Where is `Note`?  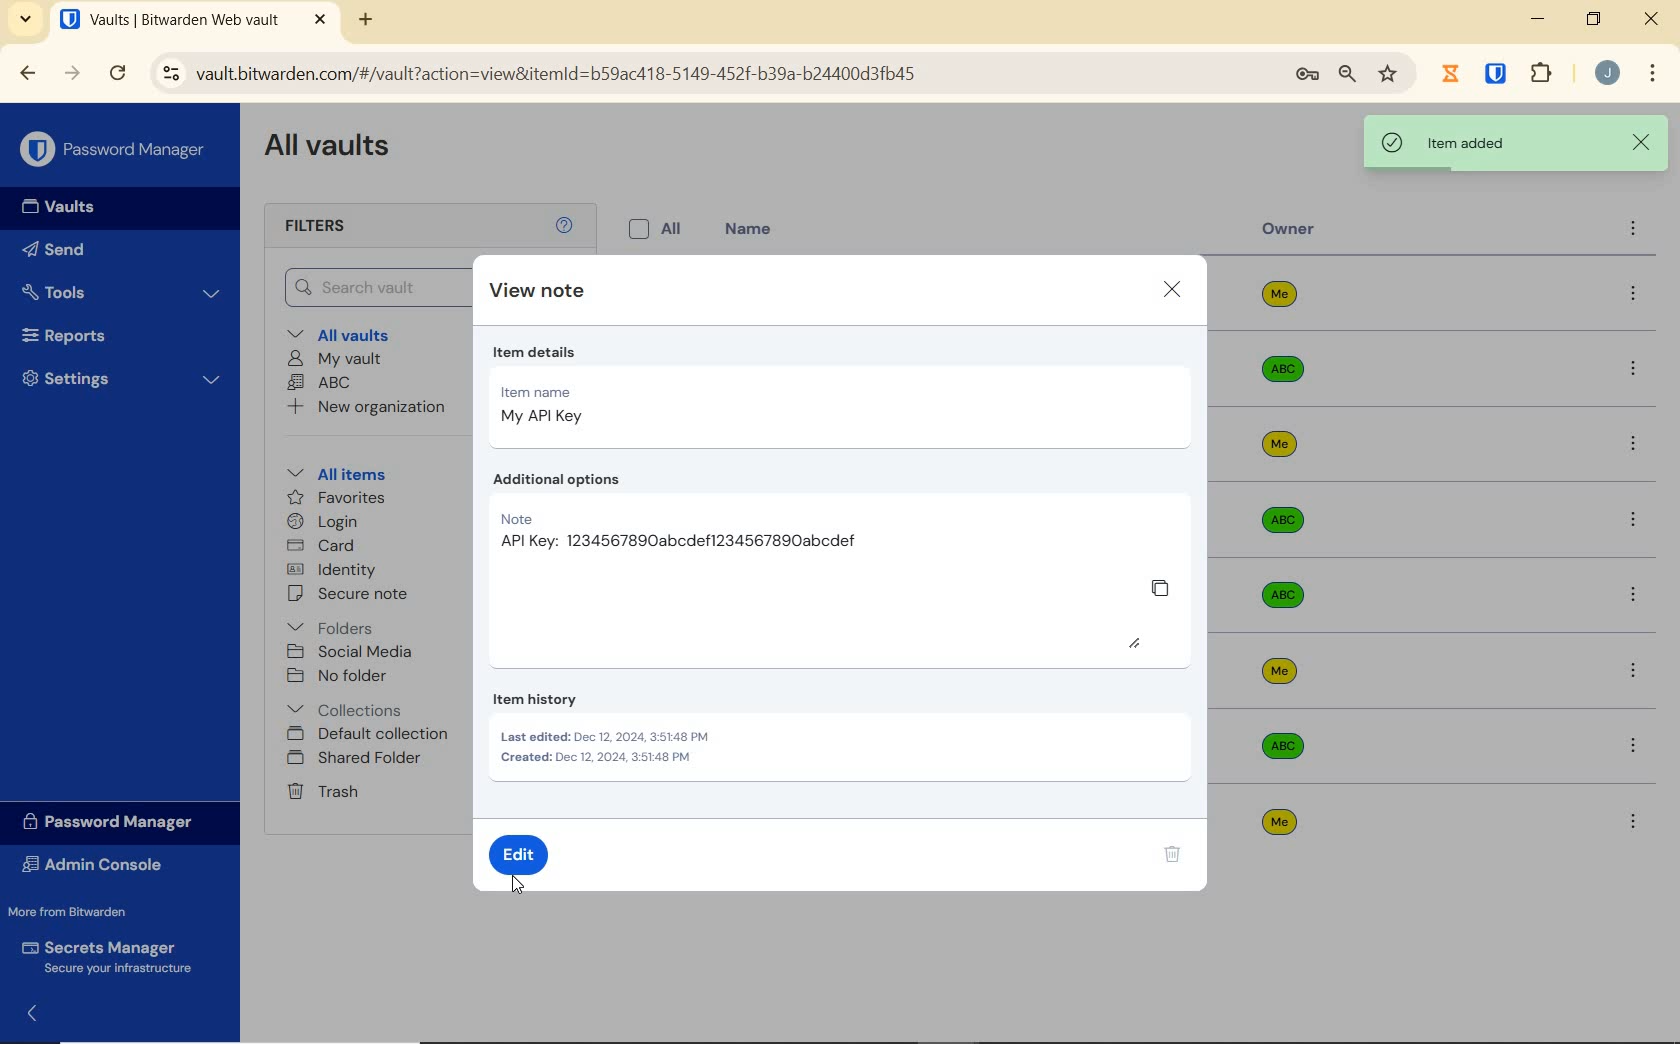
Note is located at coordinates (681, 531).